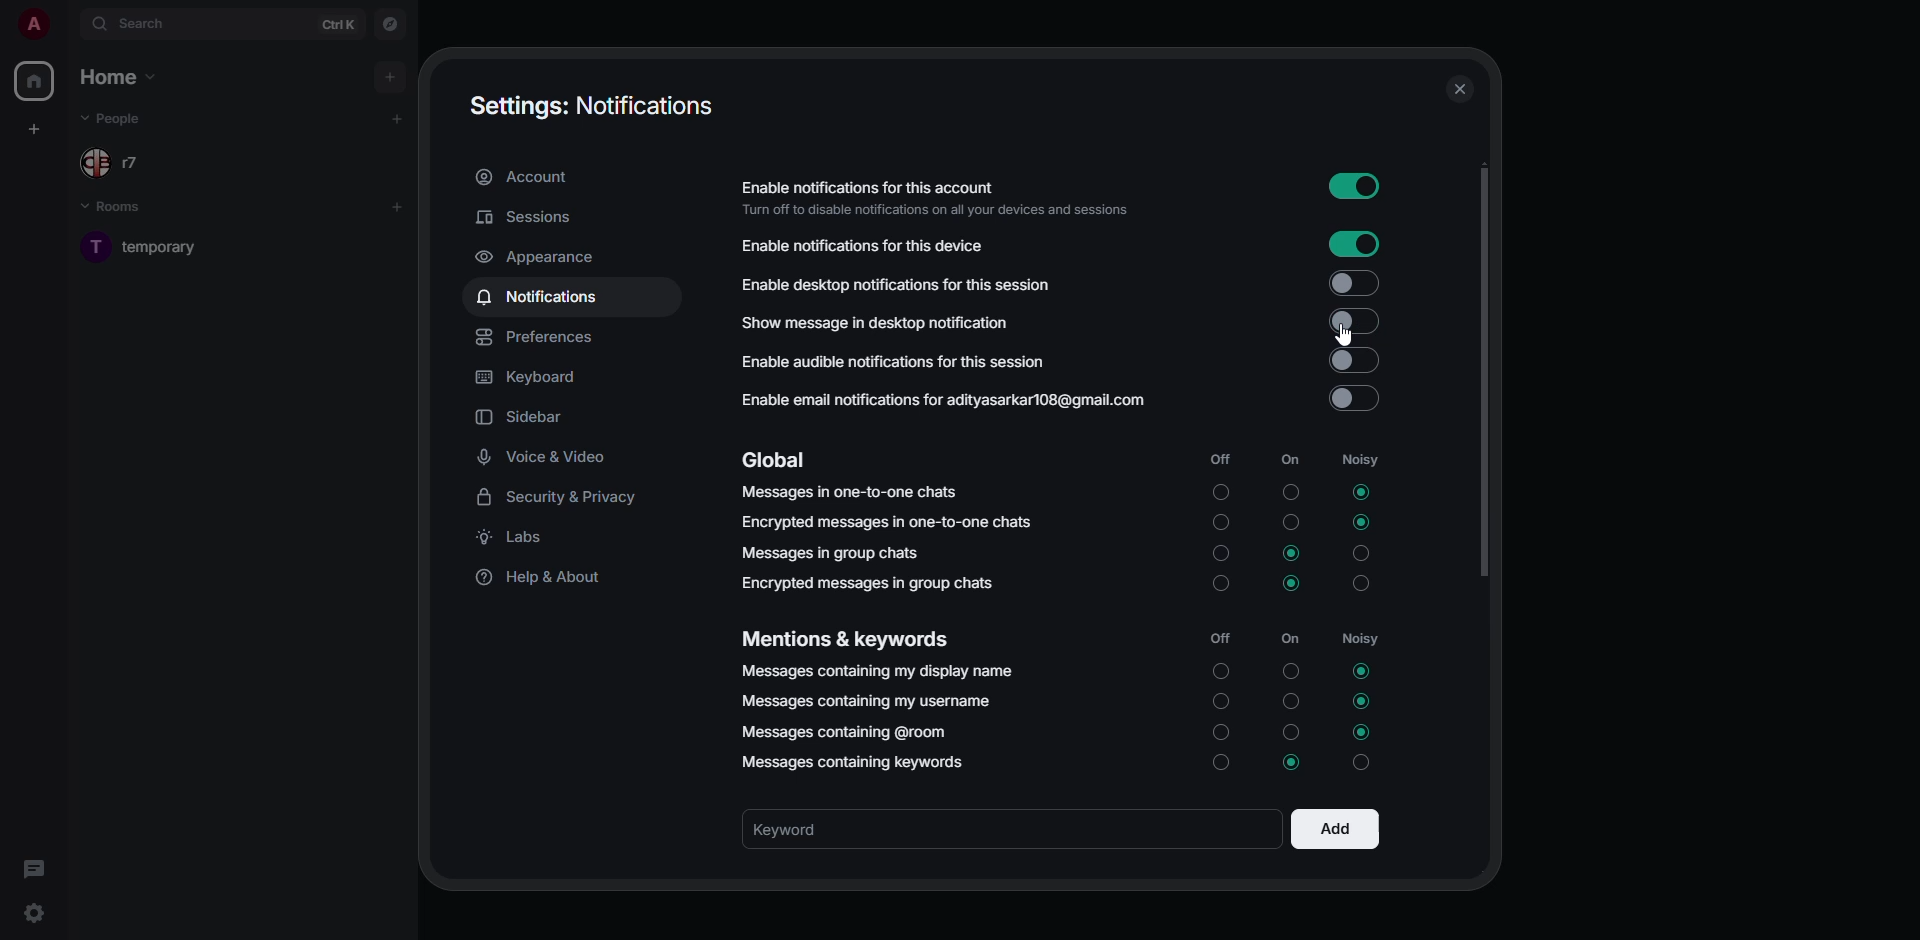 The height and width of the screenshot is (940, 1920). I want to click on messages in one to one chats, so click(849, 491).